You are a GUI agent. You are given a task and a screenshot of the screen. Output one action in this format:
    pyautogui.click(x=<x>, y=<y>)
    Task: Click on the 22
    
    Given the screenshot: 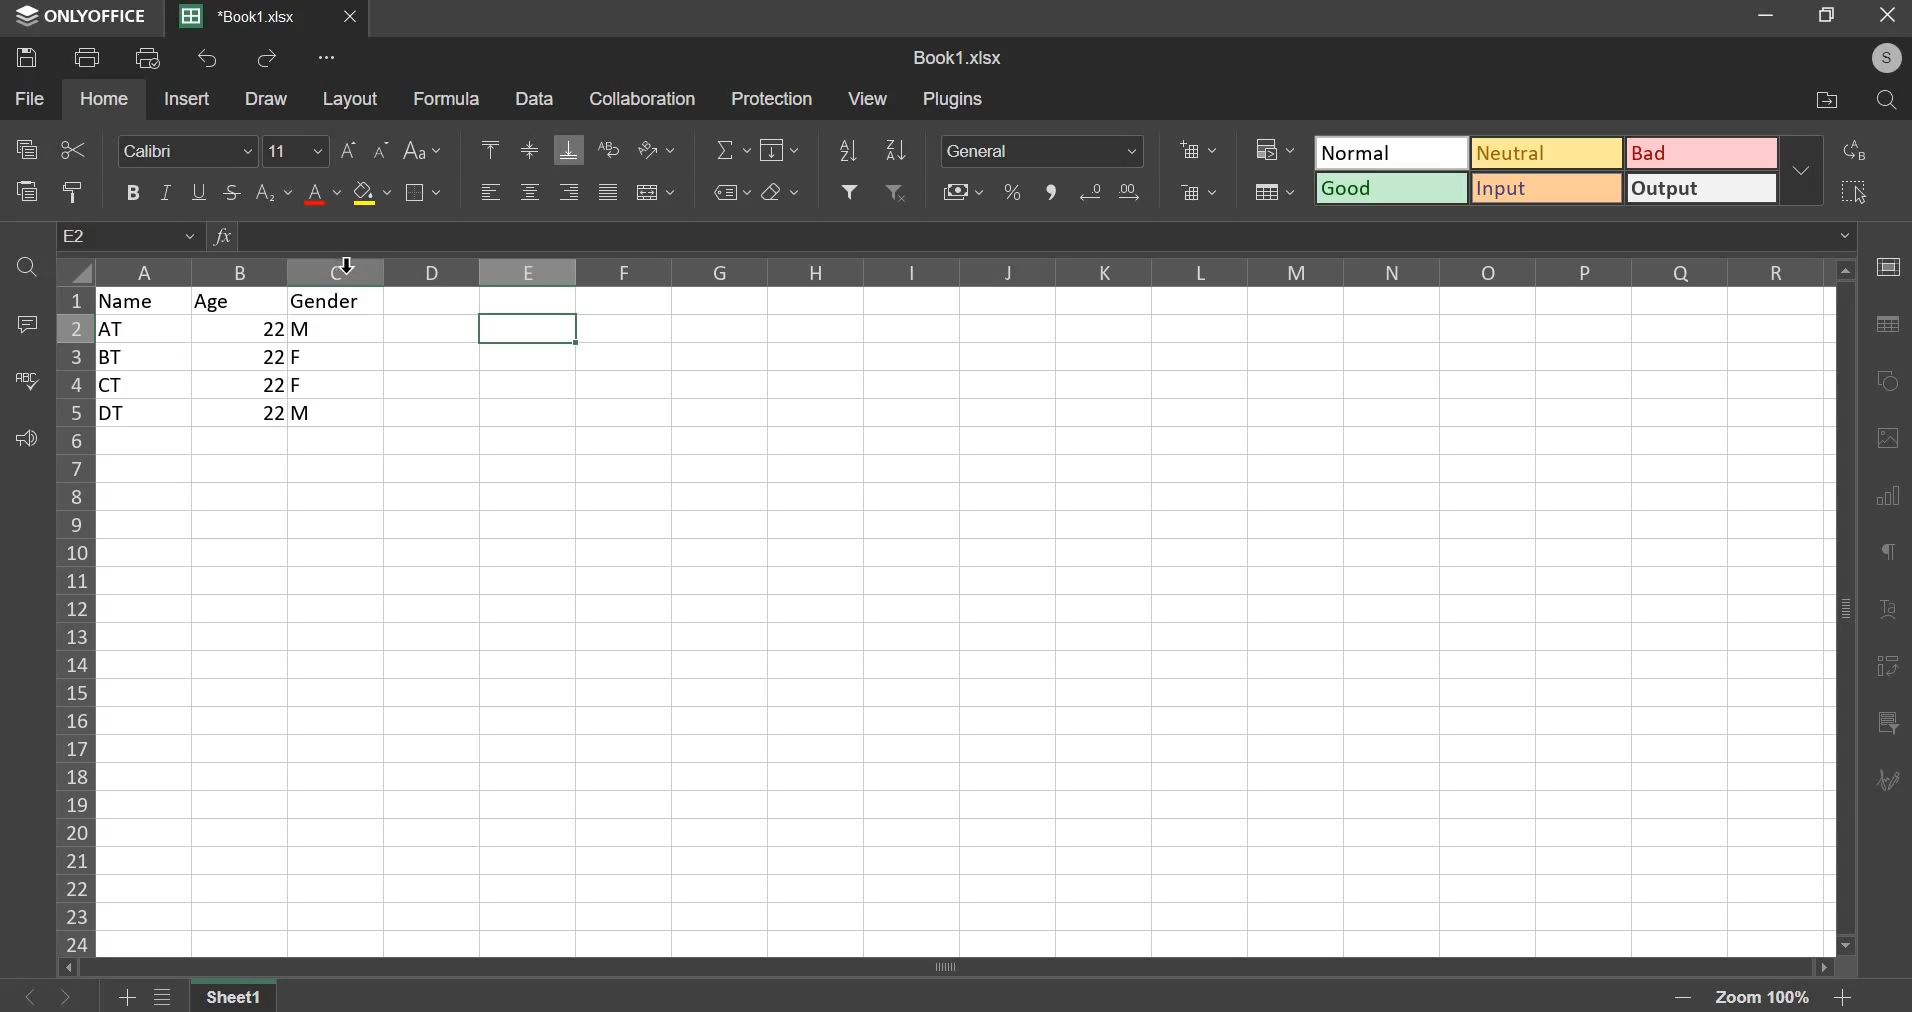 What is the action you would take?
    pyautogui.click(x=241, y=328)
    